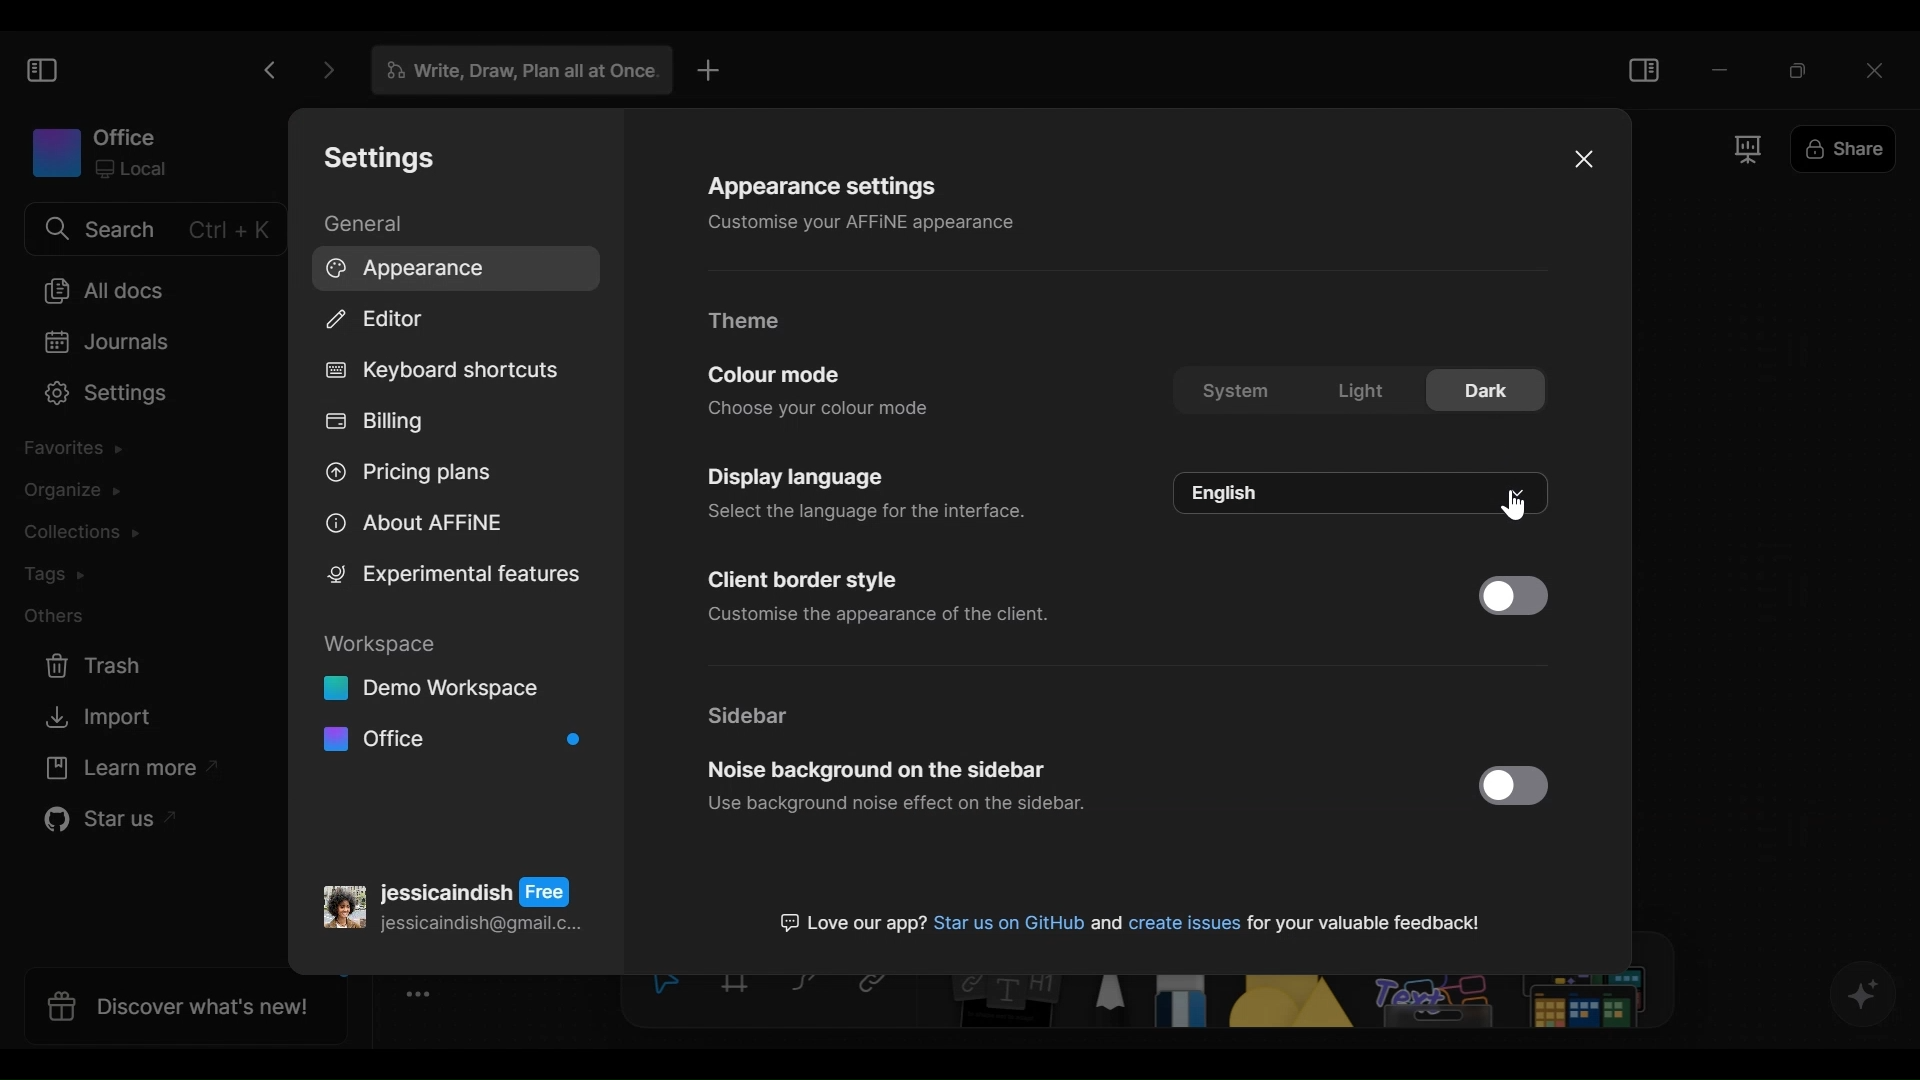 The width and height of the screenshot is (1920, 1080). Describe the element at coordinates (123, 771) in the screenshot. I see `Learn more` at that location.